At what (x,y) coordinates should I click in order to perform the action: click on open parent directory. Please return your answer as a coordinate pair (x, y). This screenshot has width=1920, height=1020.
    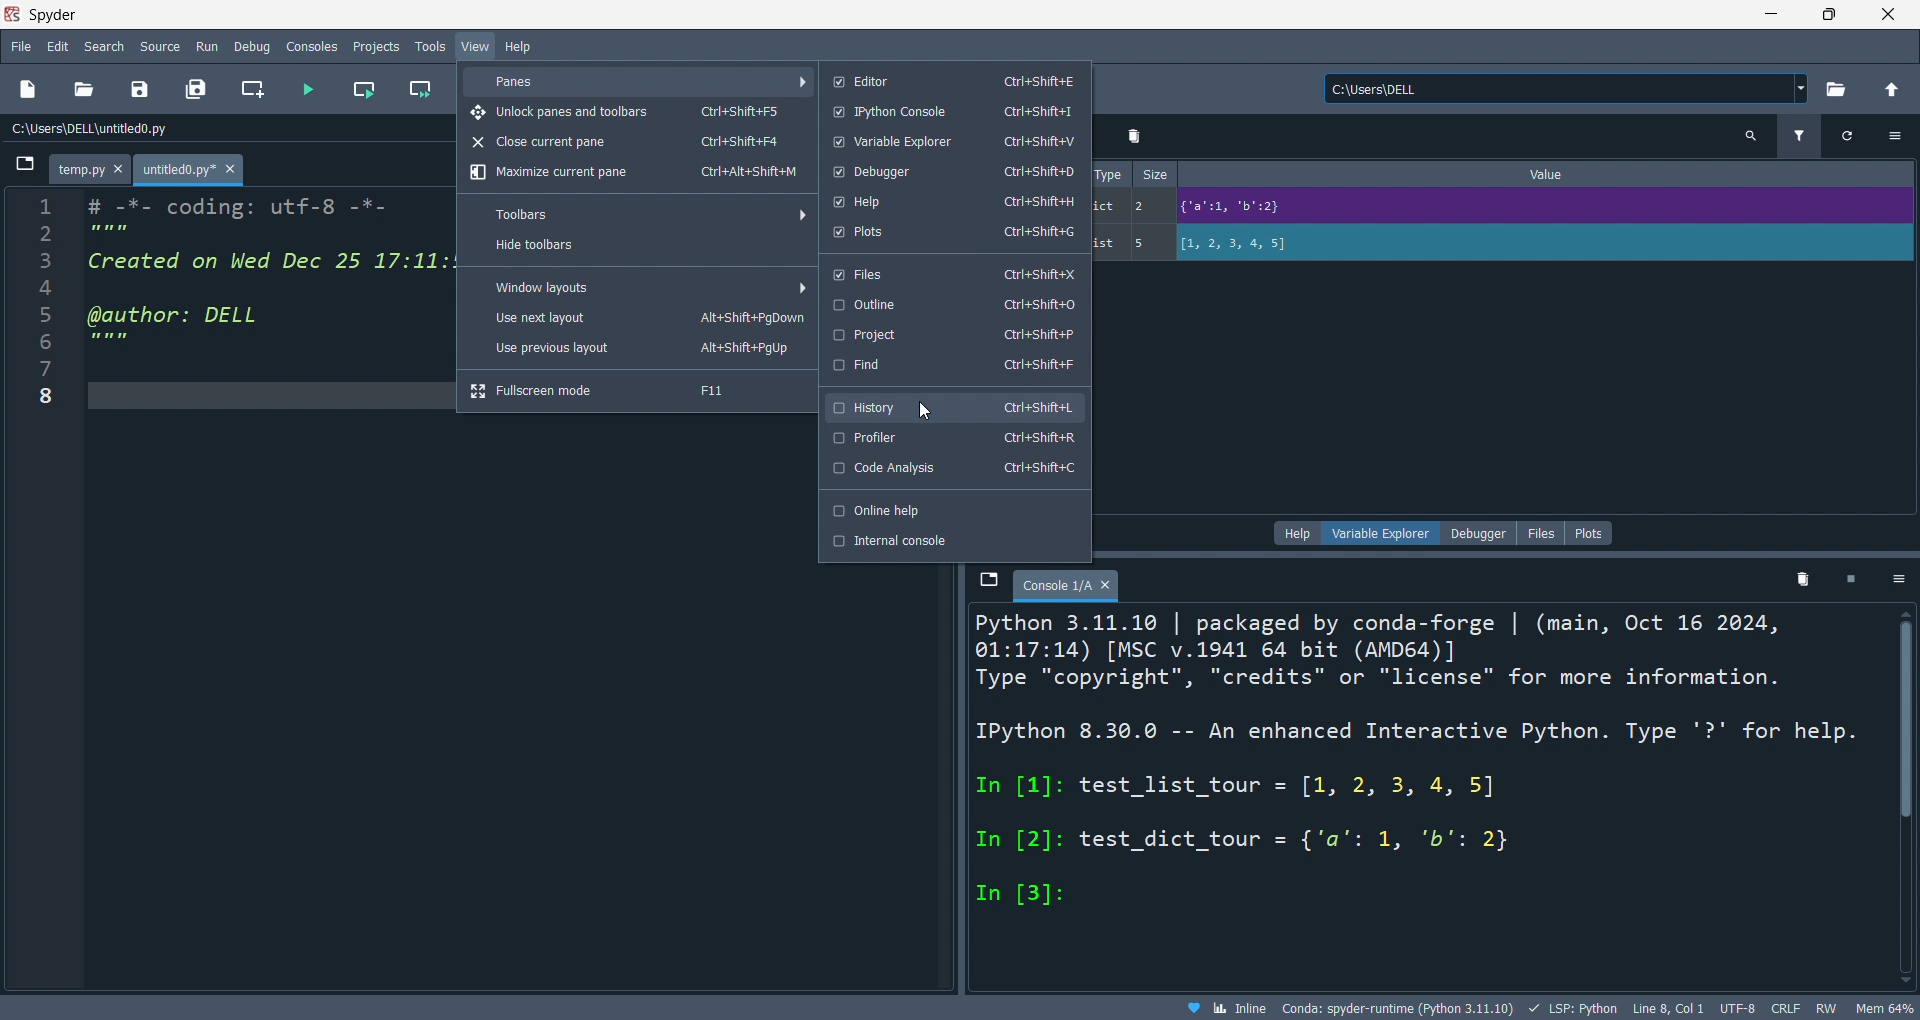
    Looking at the image, I should click on (1892, 87).